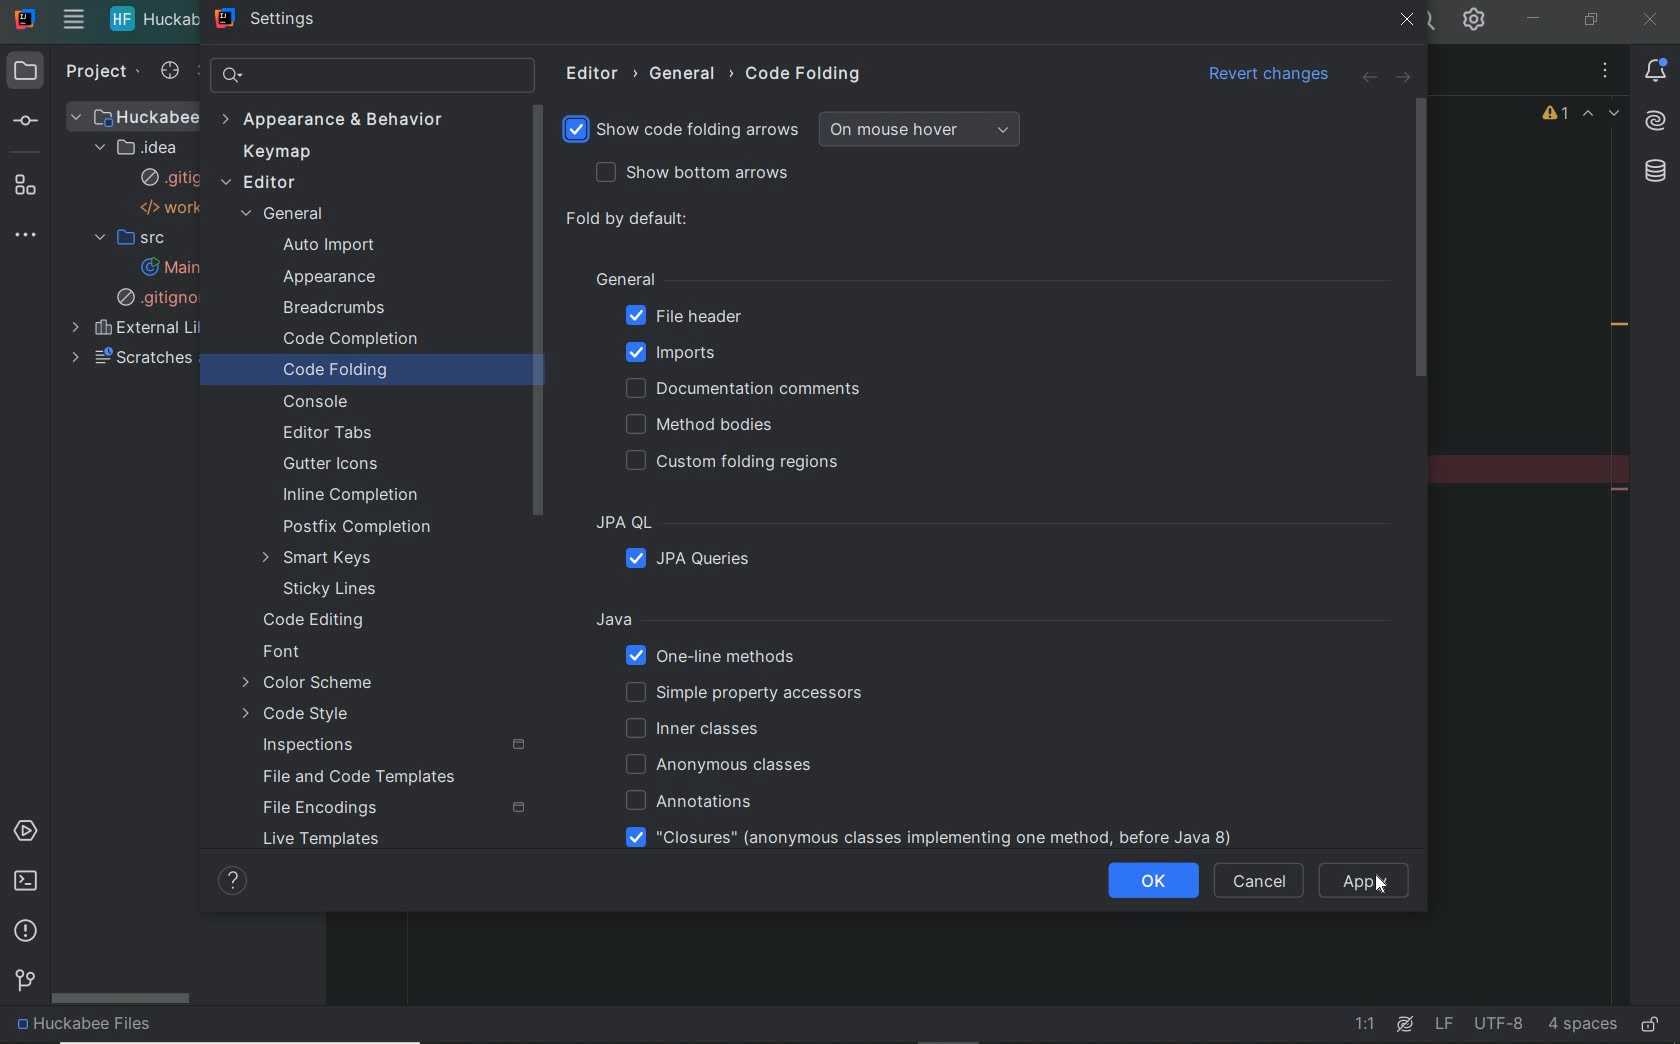 The image size is (1680, 1044). I want to click on gitignore, so click(174, 177).